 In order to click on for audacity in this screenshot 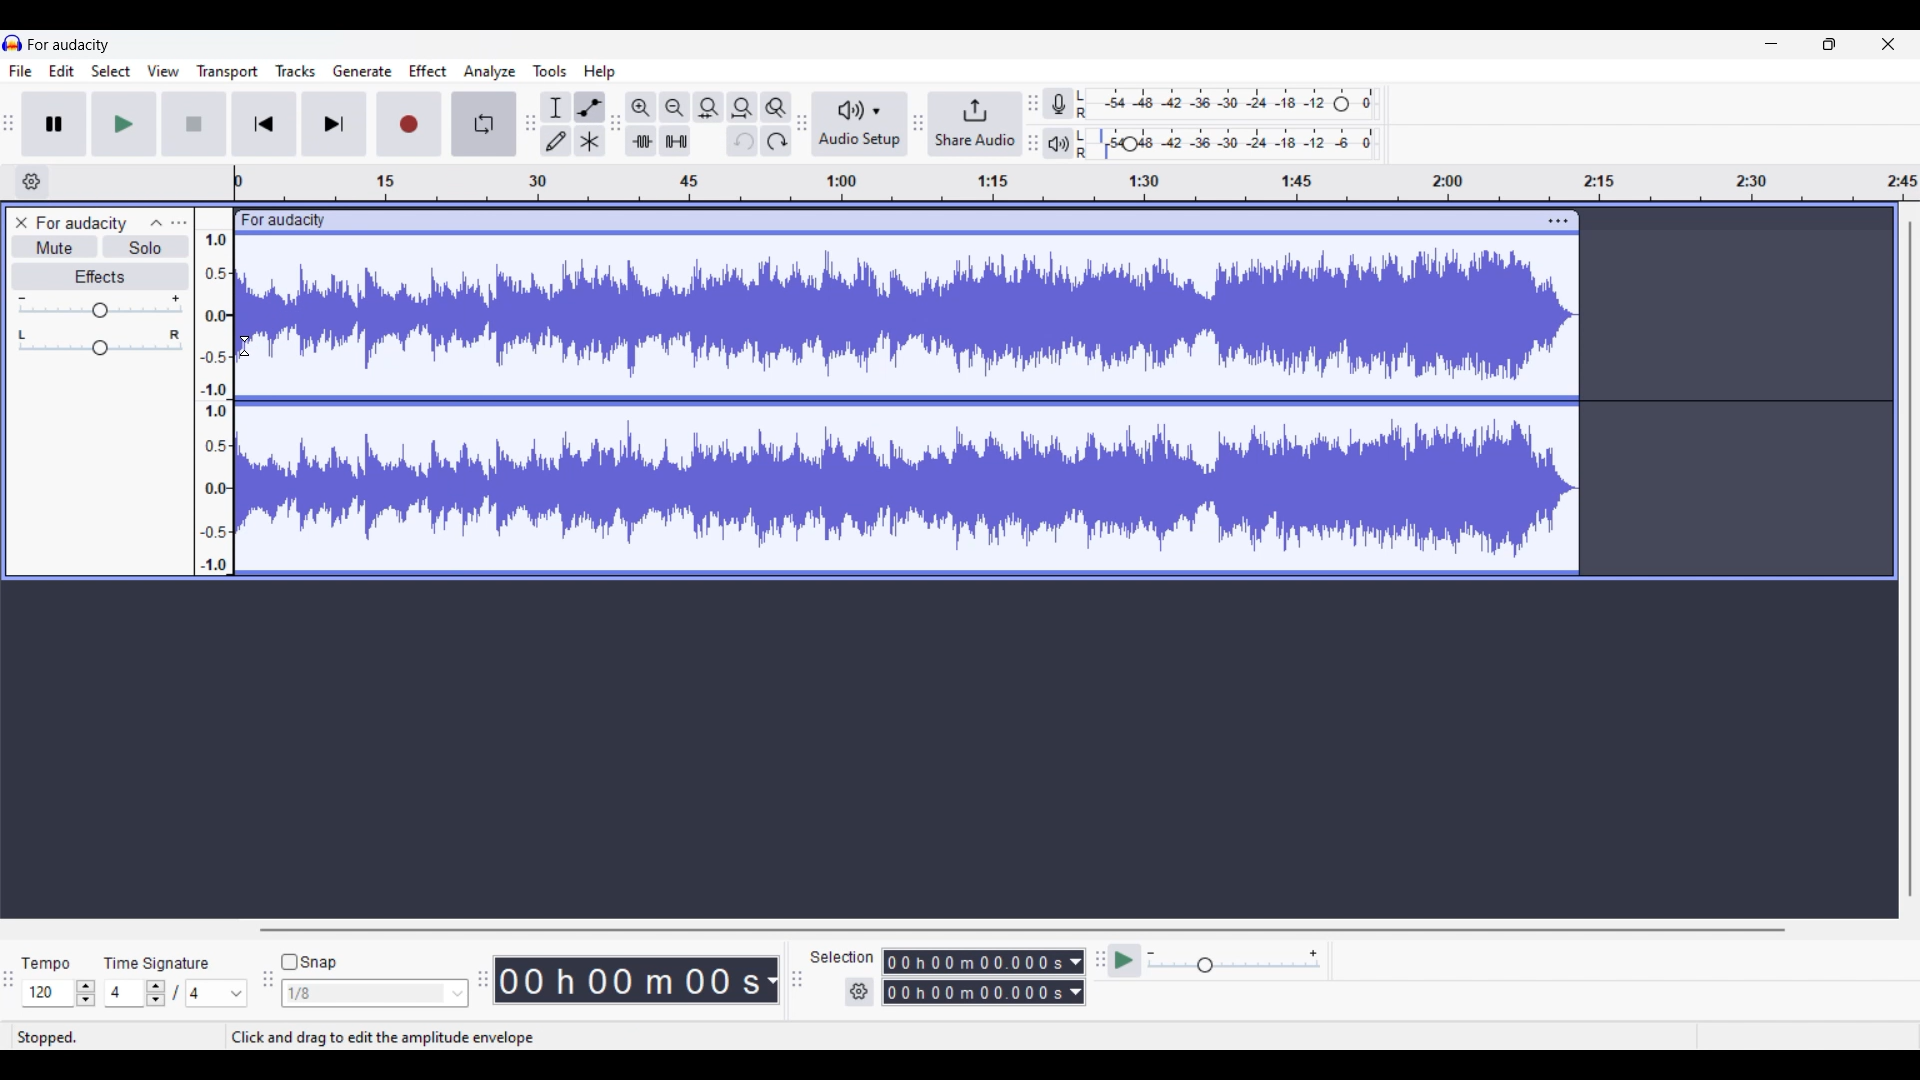, I will do `click(284, 221)`.